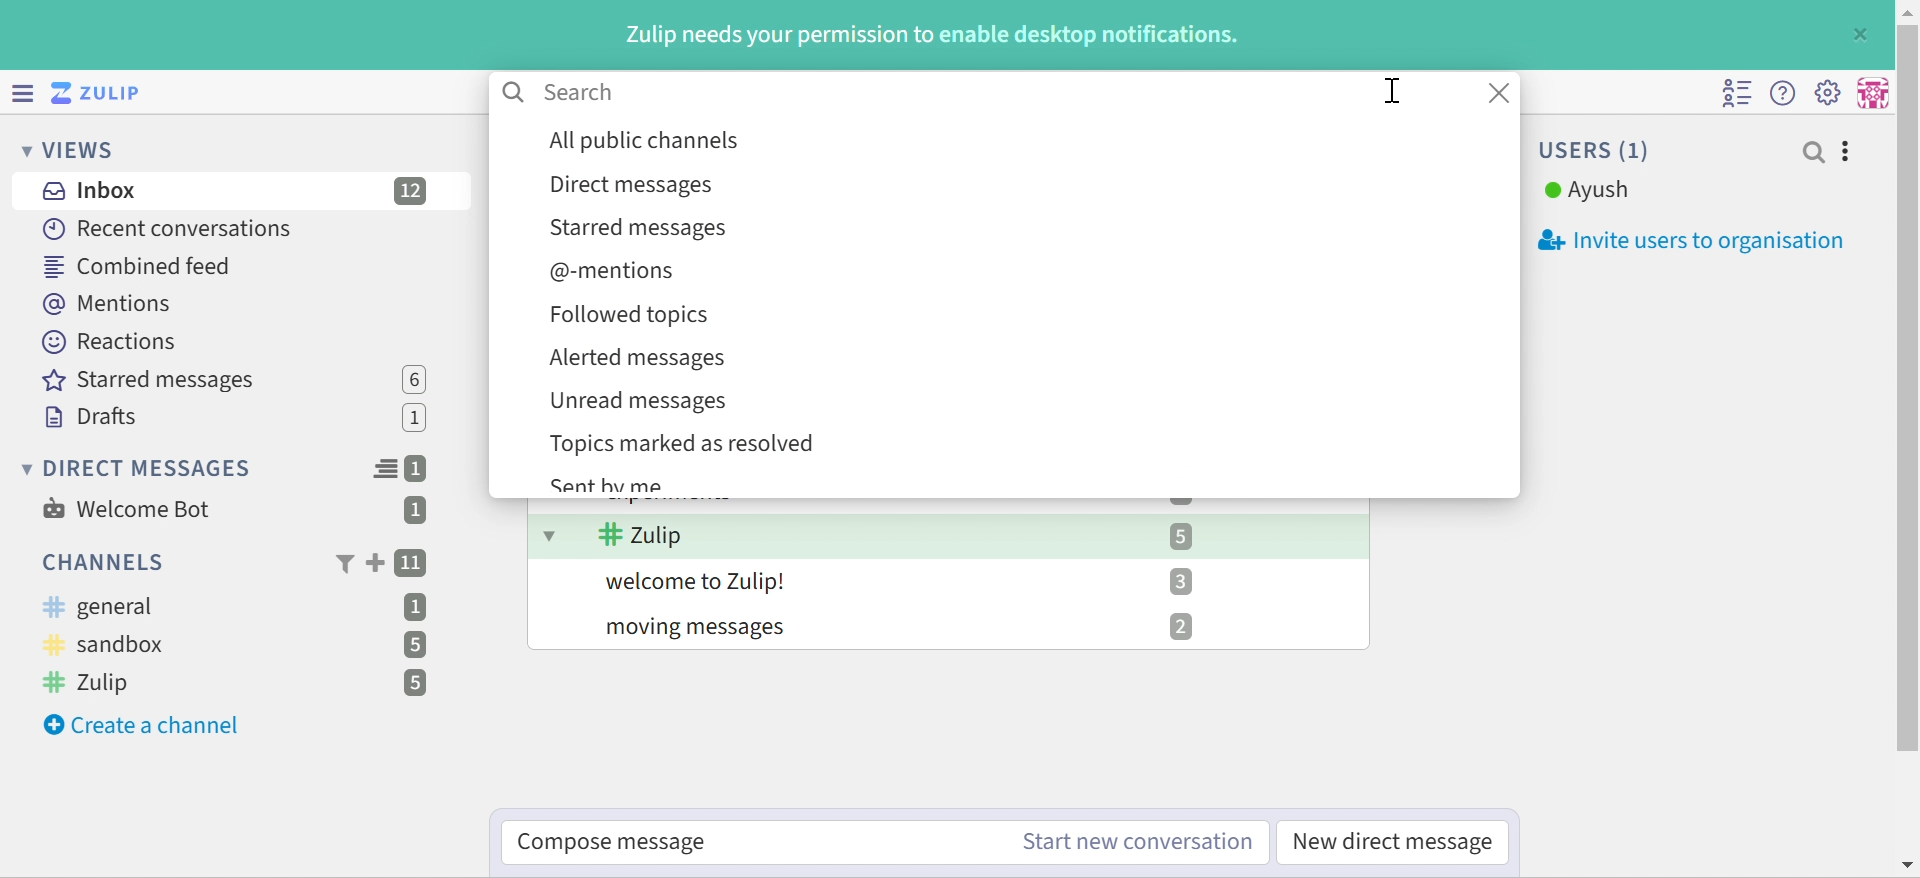 This screenshot has width=1920, height=878. What do you see at coordinates (1181, 536) in the screenshot?
I see `5` at bounding box center [1181, 536].